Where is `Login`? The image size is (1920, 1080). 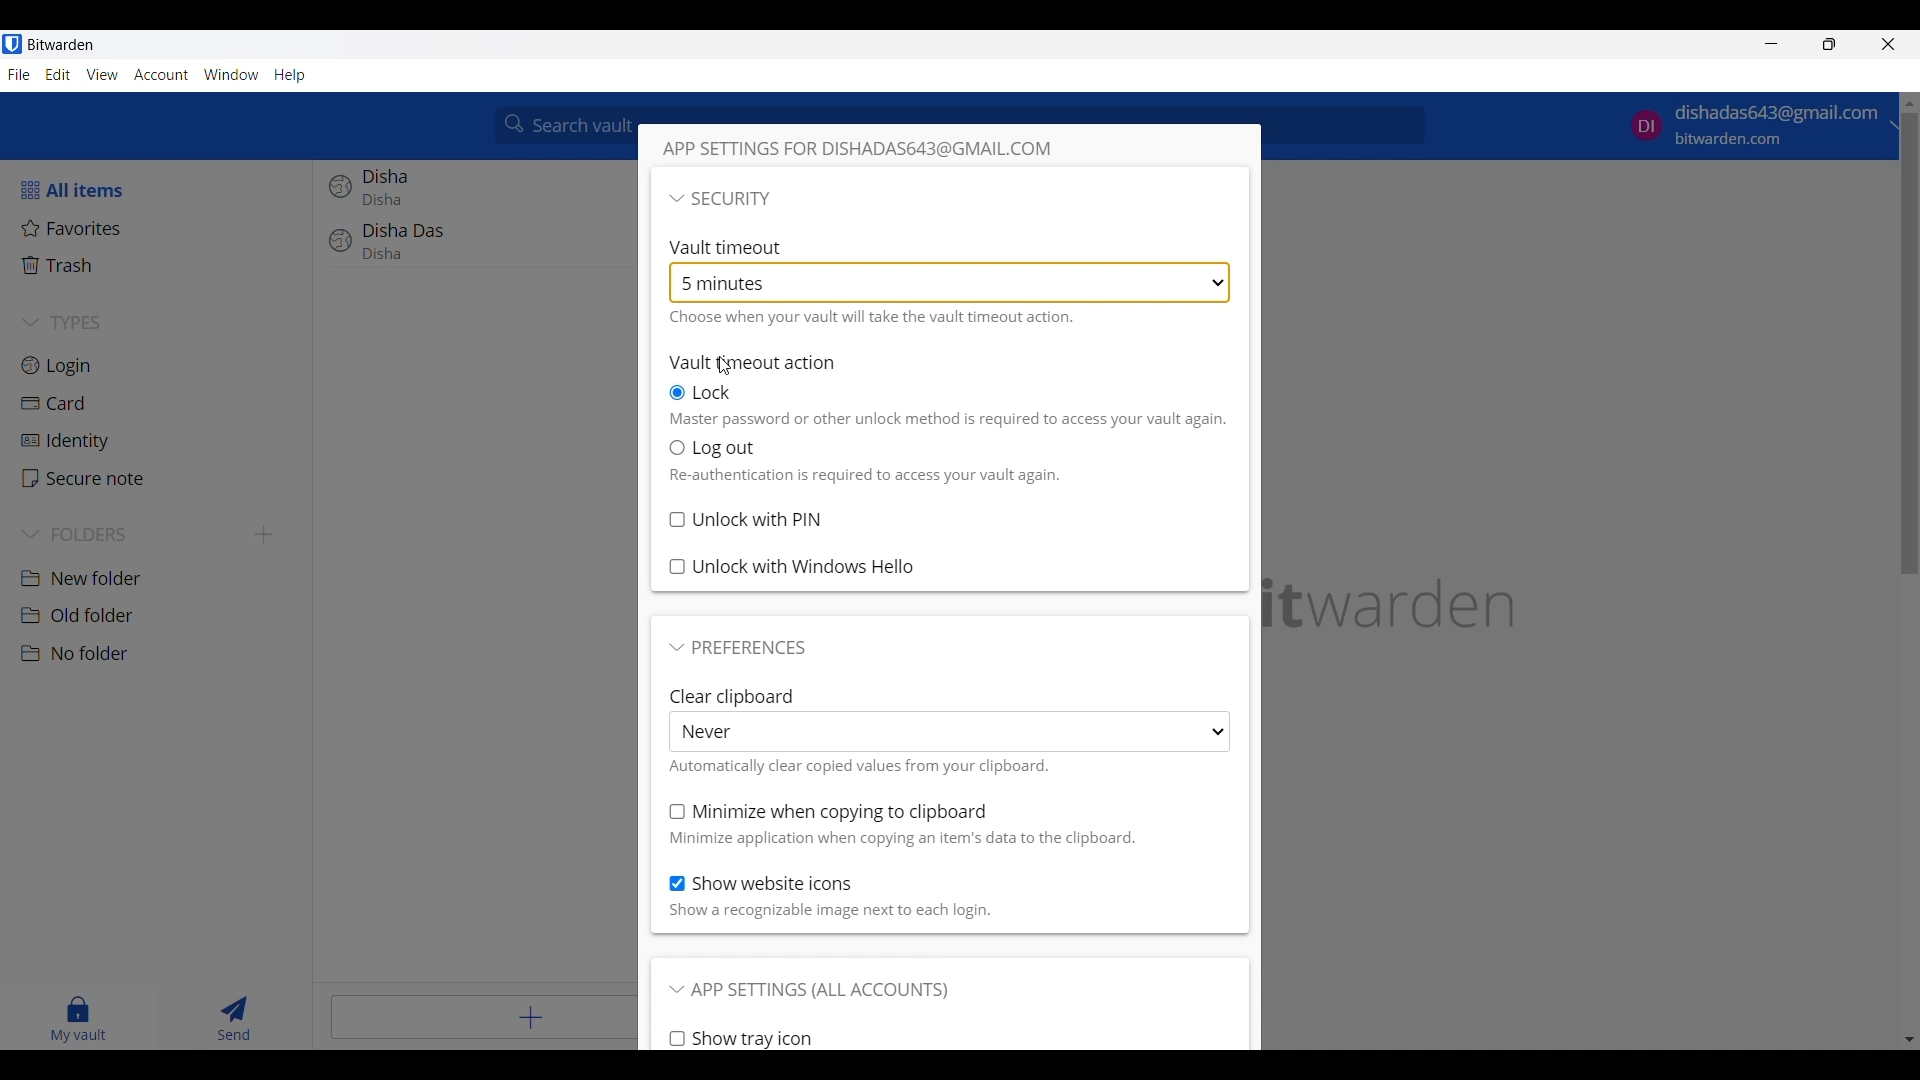 Login is located at coordinates (161, 365).